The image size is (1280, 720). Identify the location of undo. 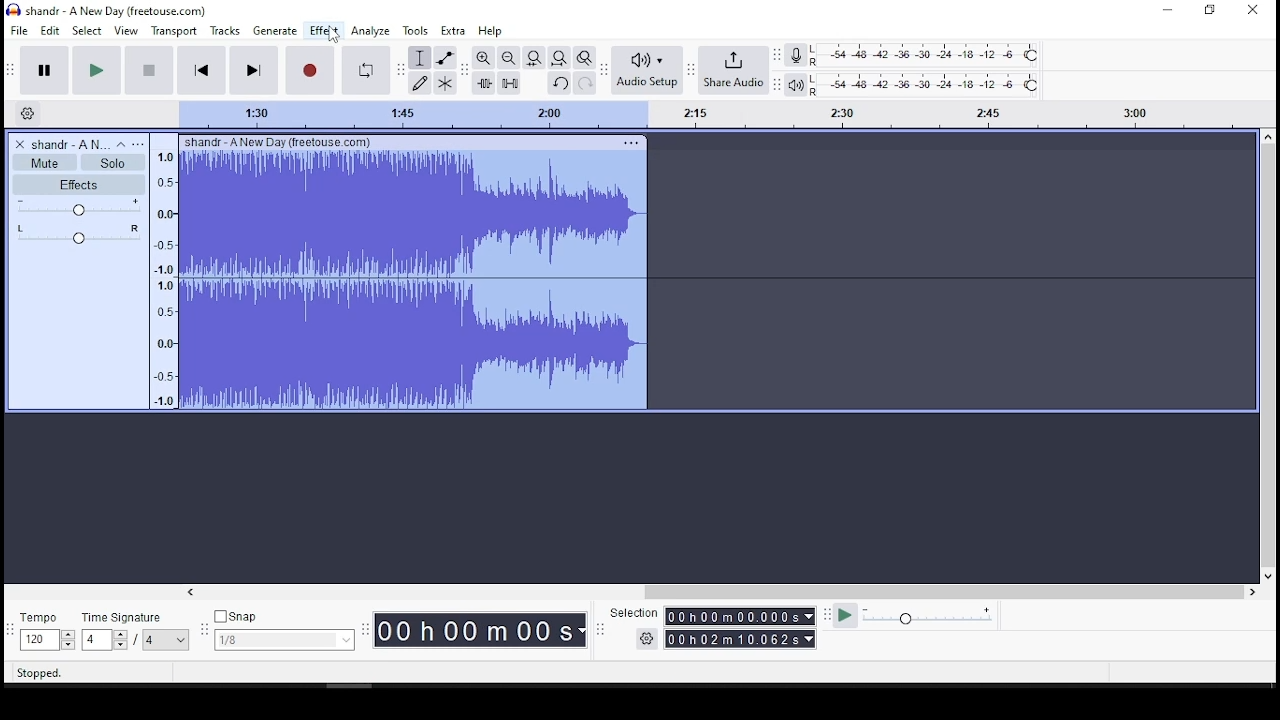
(560, 82).